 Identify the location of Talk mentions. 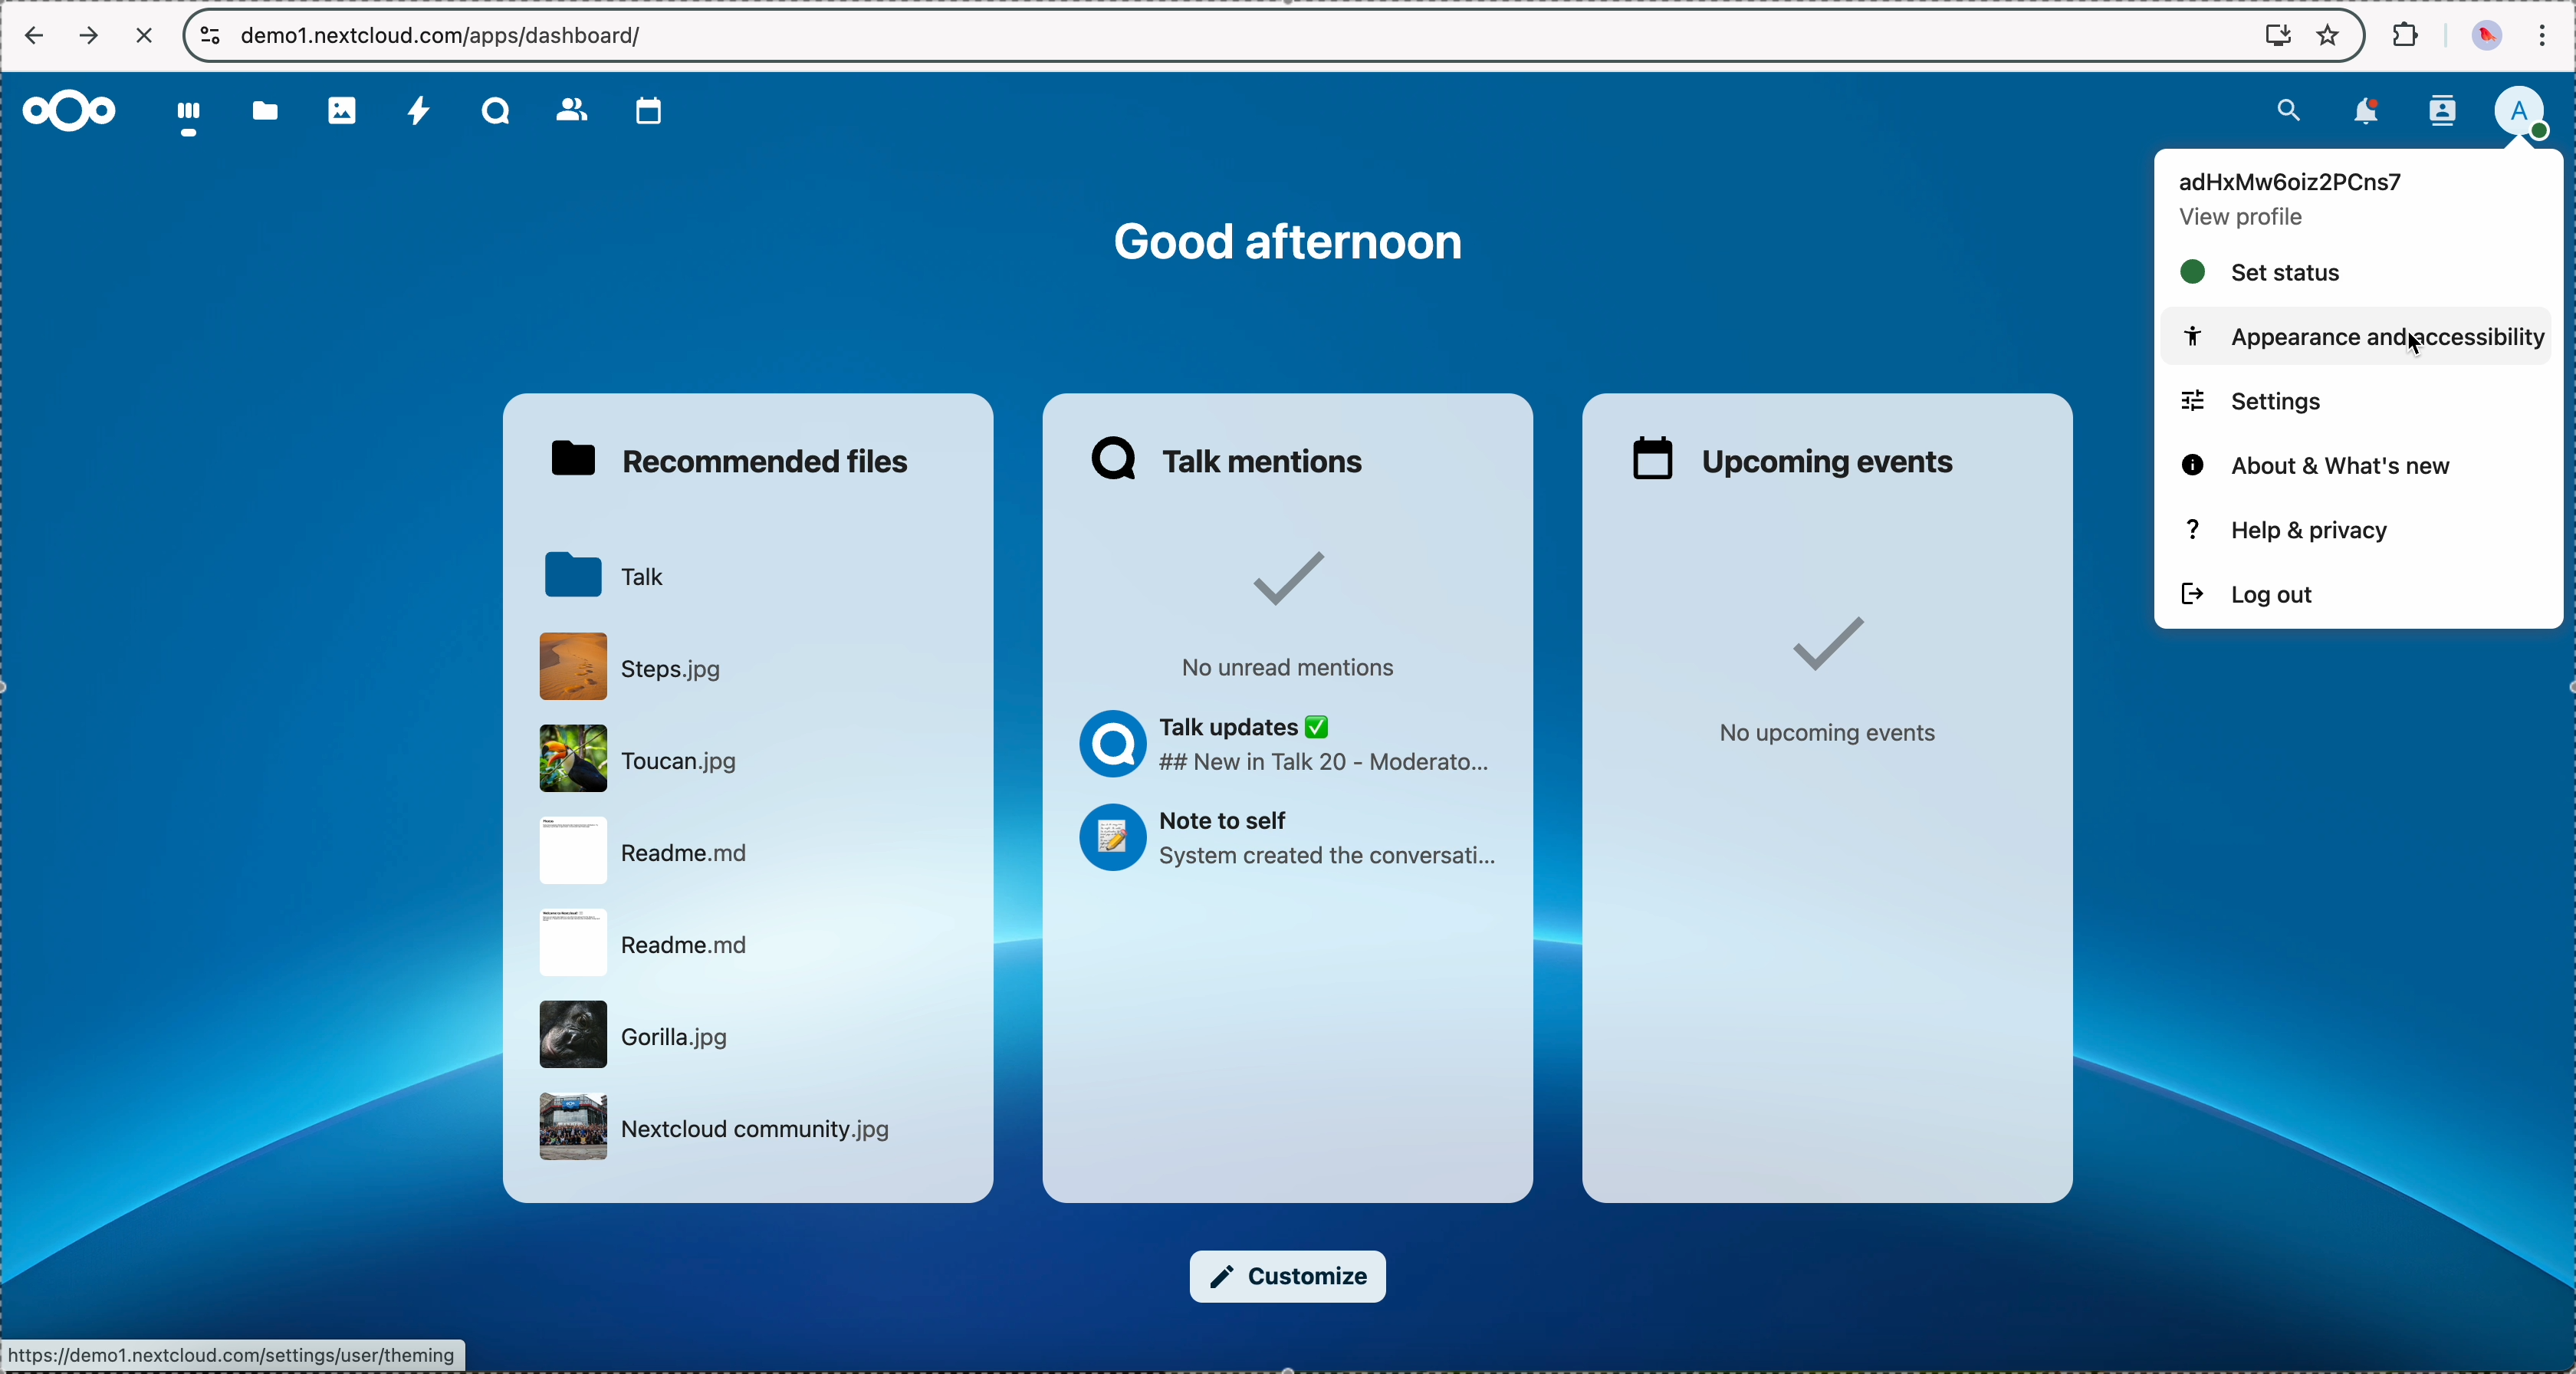
(1233, 458).